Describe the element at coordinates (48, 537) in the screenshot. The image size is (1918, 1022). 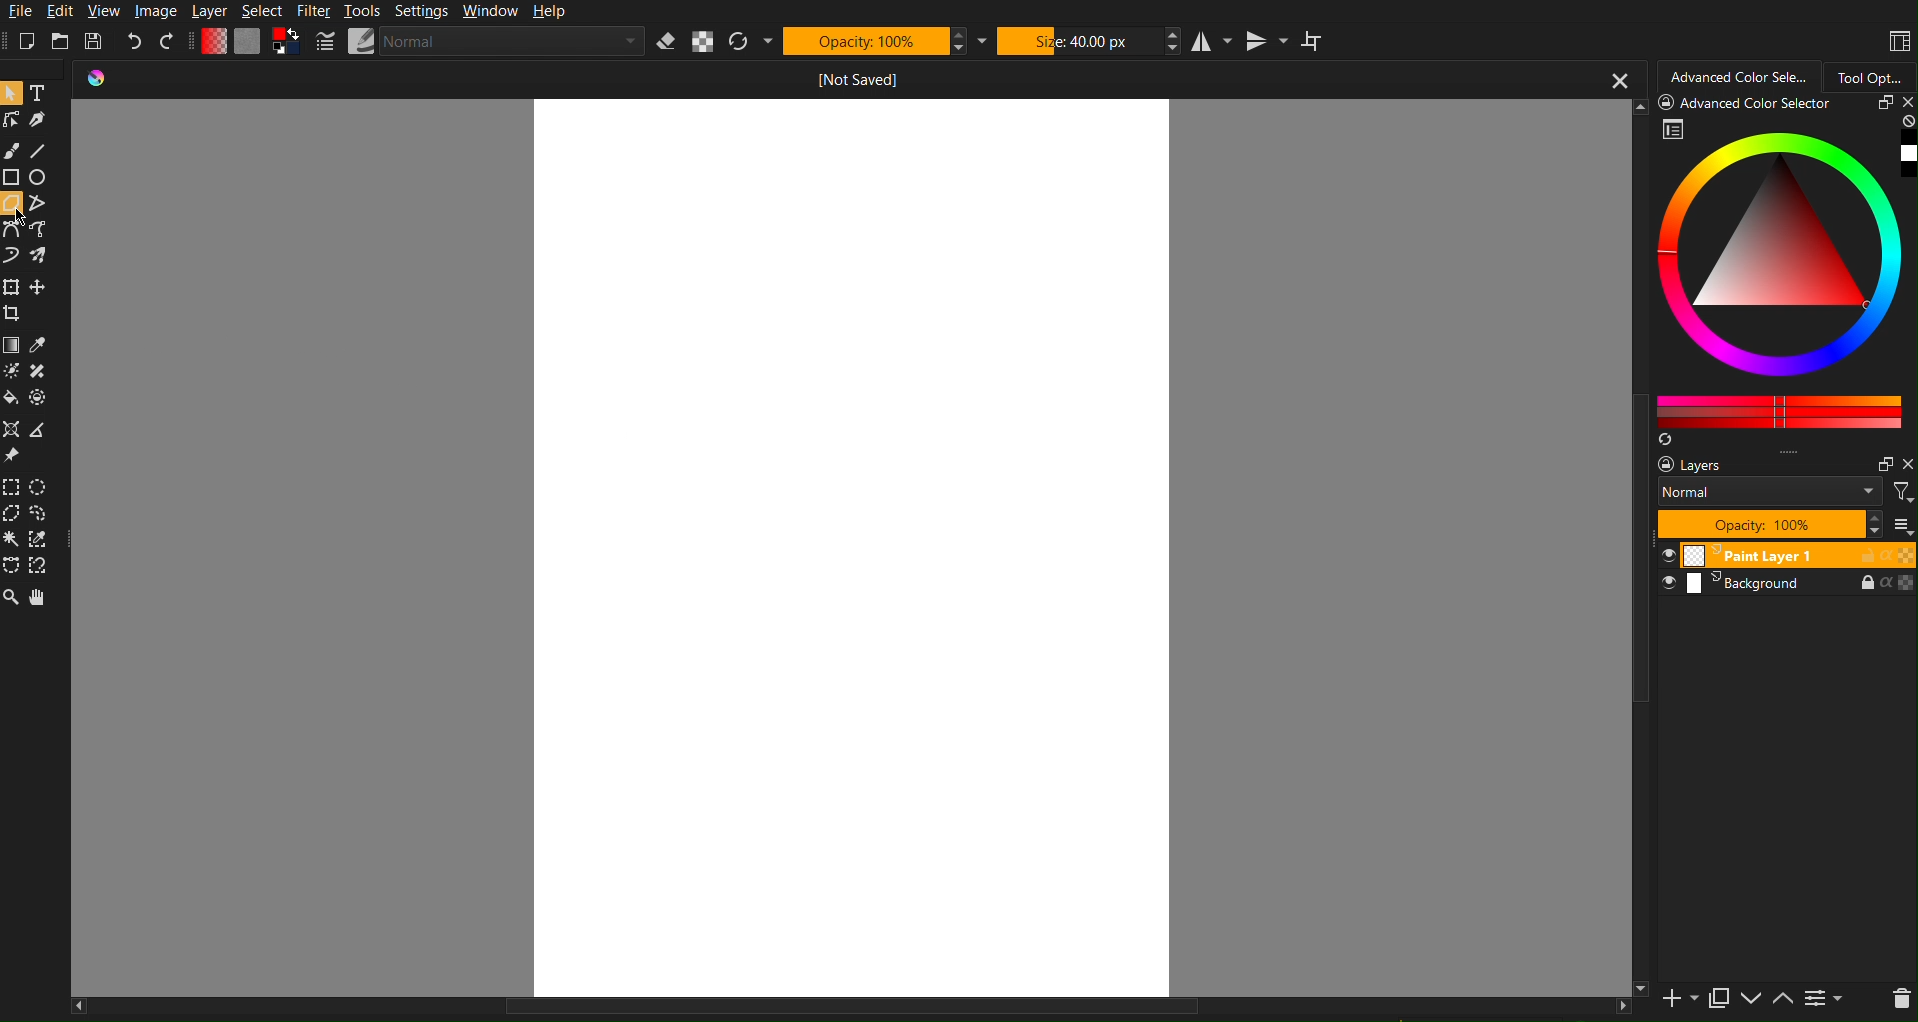
I see `similar color selection tool` at that location.